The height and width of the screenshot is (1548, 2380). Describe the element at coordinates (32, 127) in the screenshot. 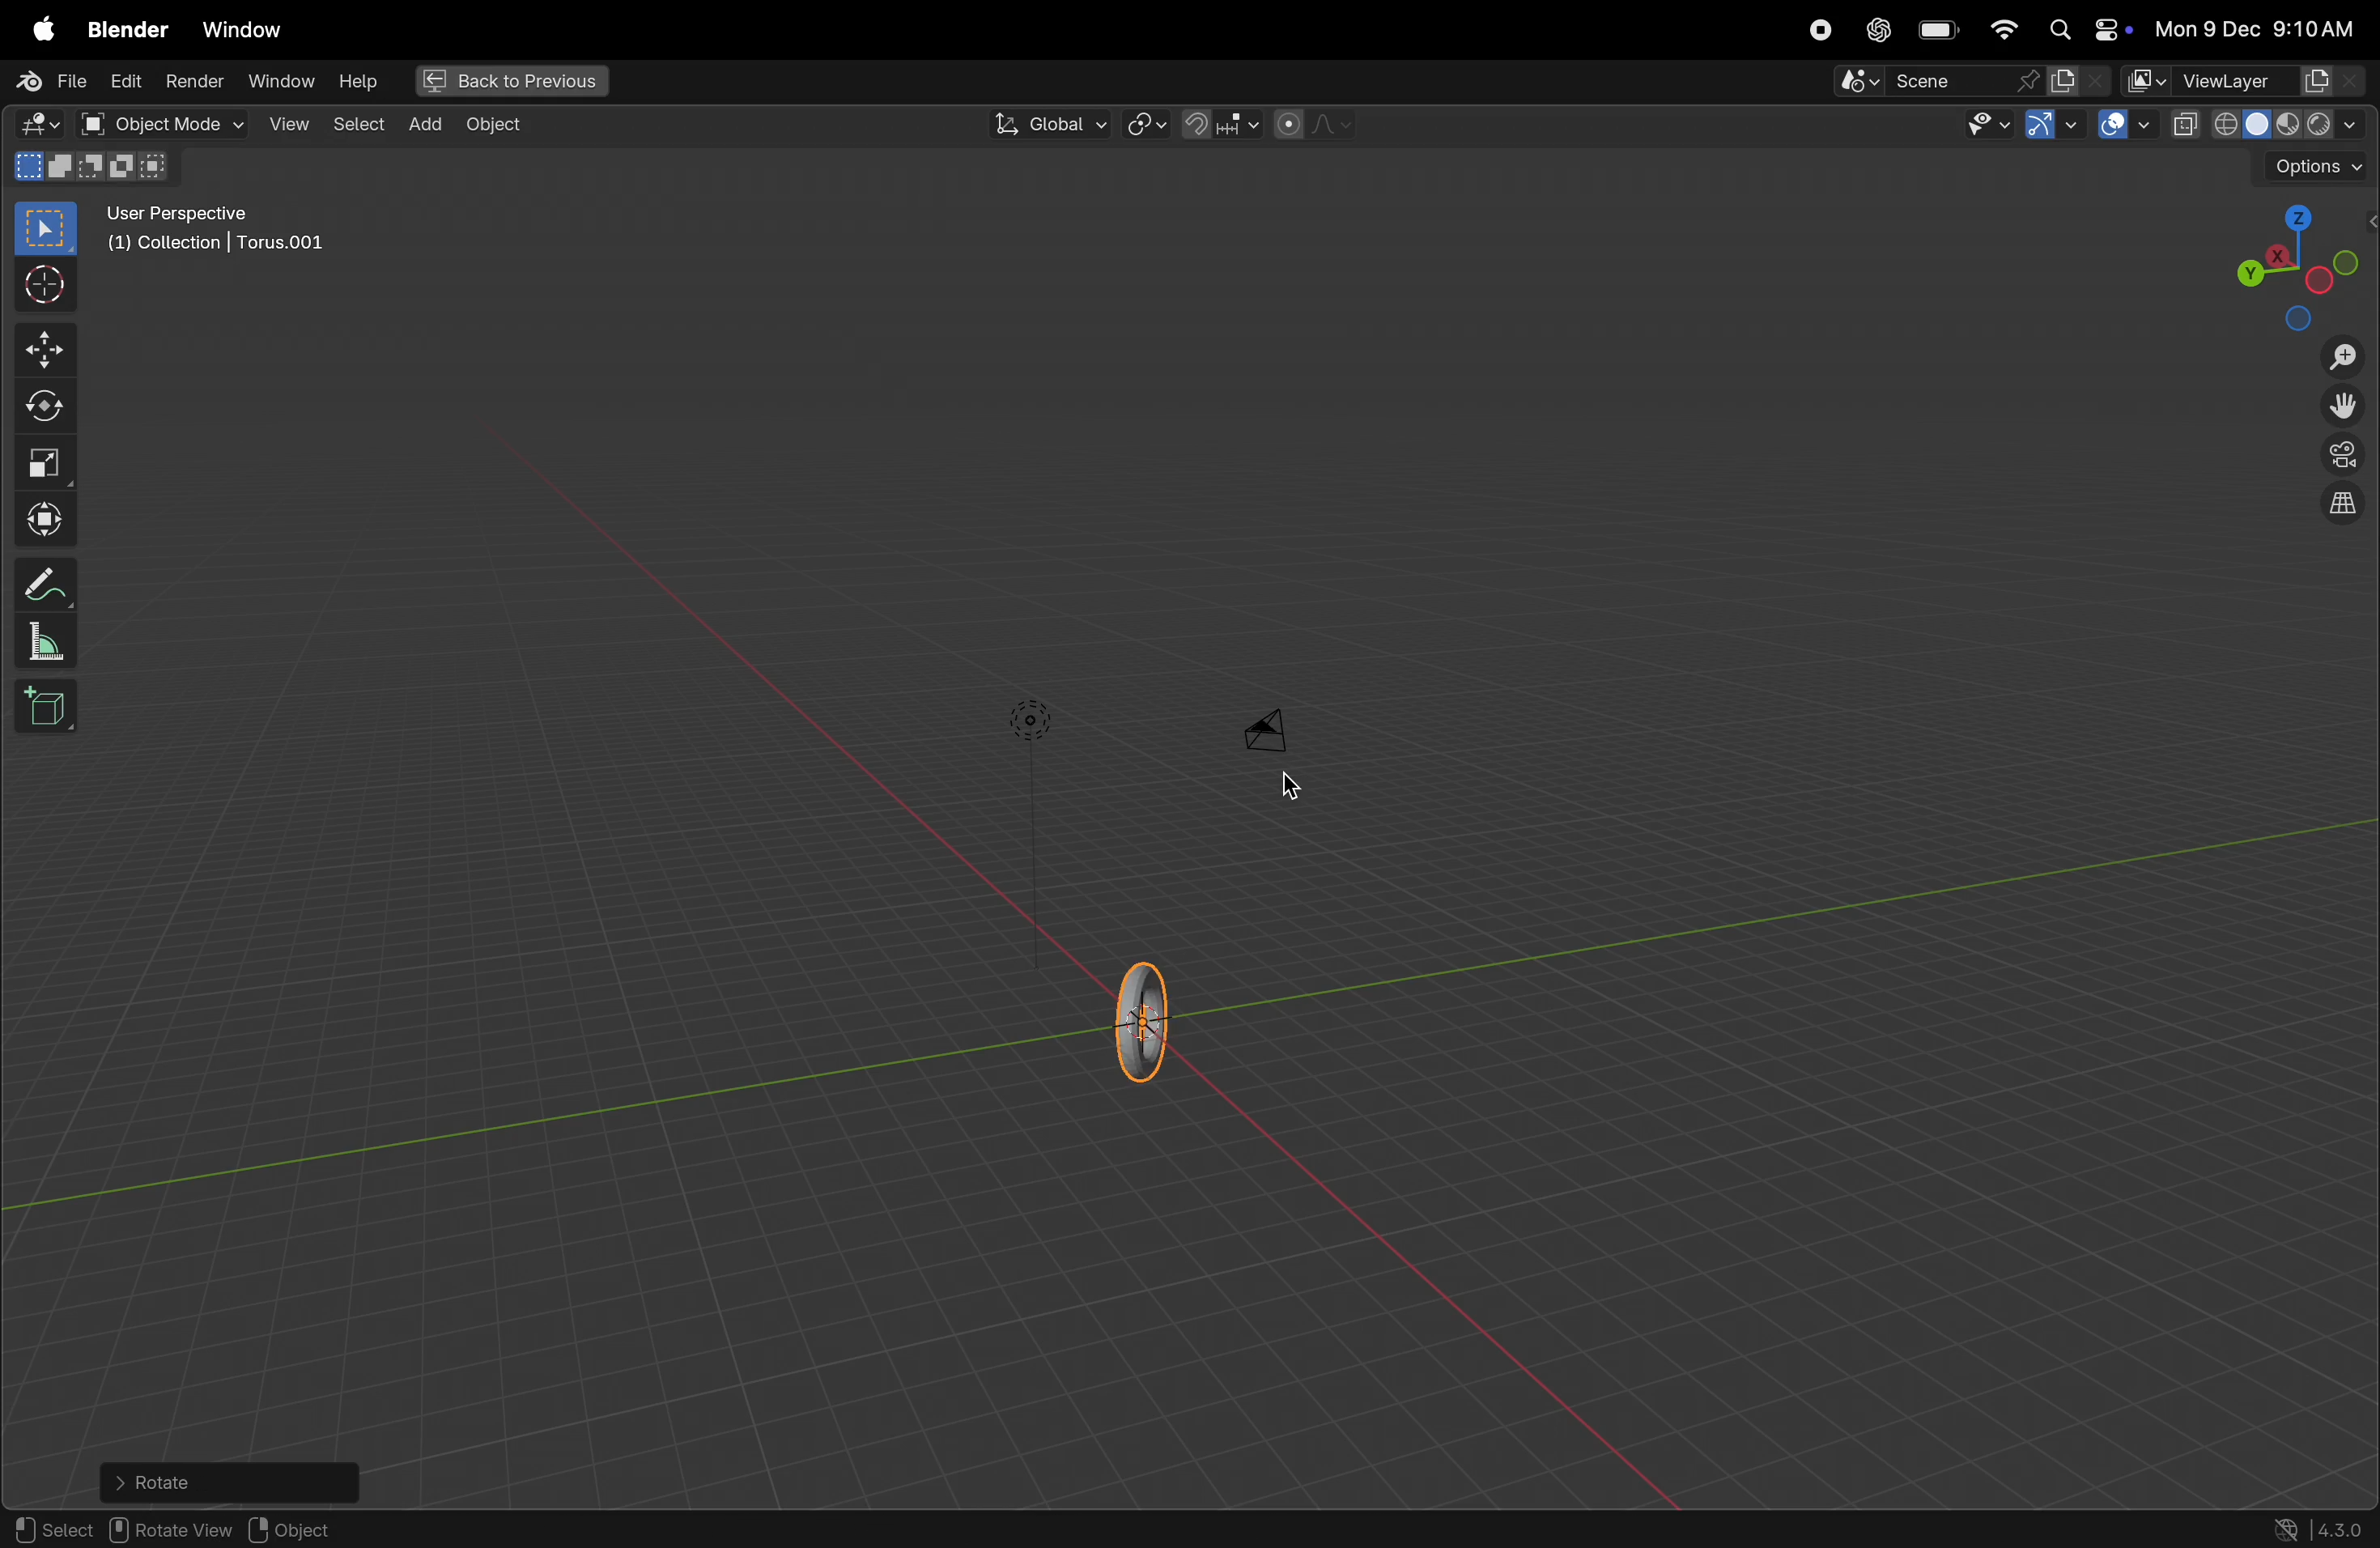

I see `editor type` at that location.